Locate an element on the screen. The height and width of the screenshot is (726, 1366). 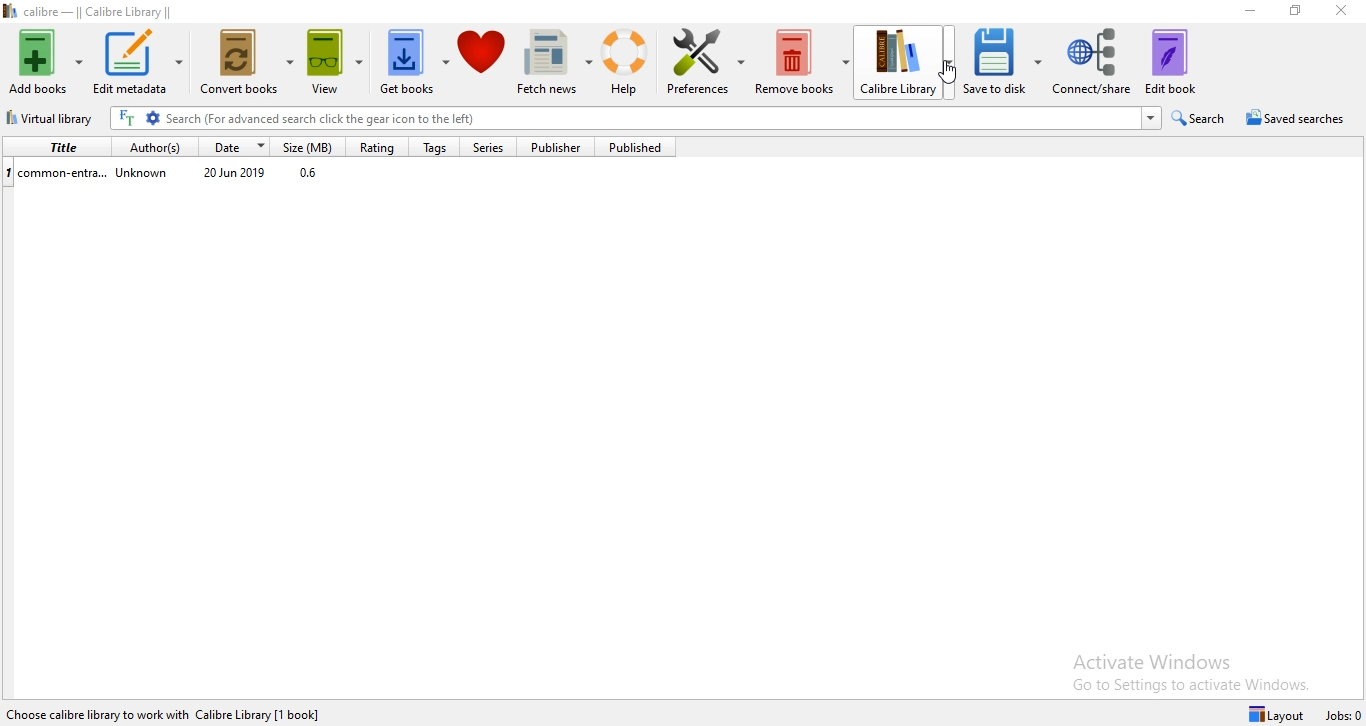
calibre - || Calibre Library || is located at coordinates (112, 11).